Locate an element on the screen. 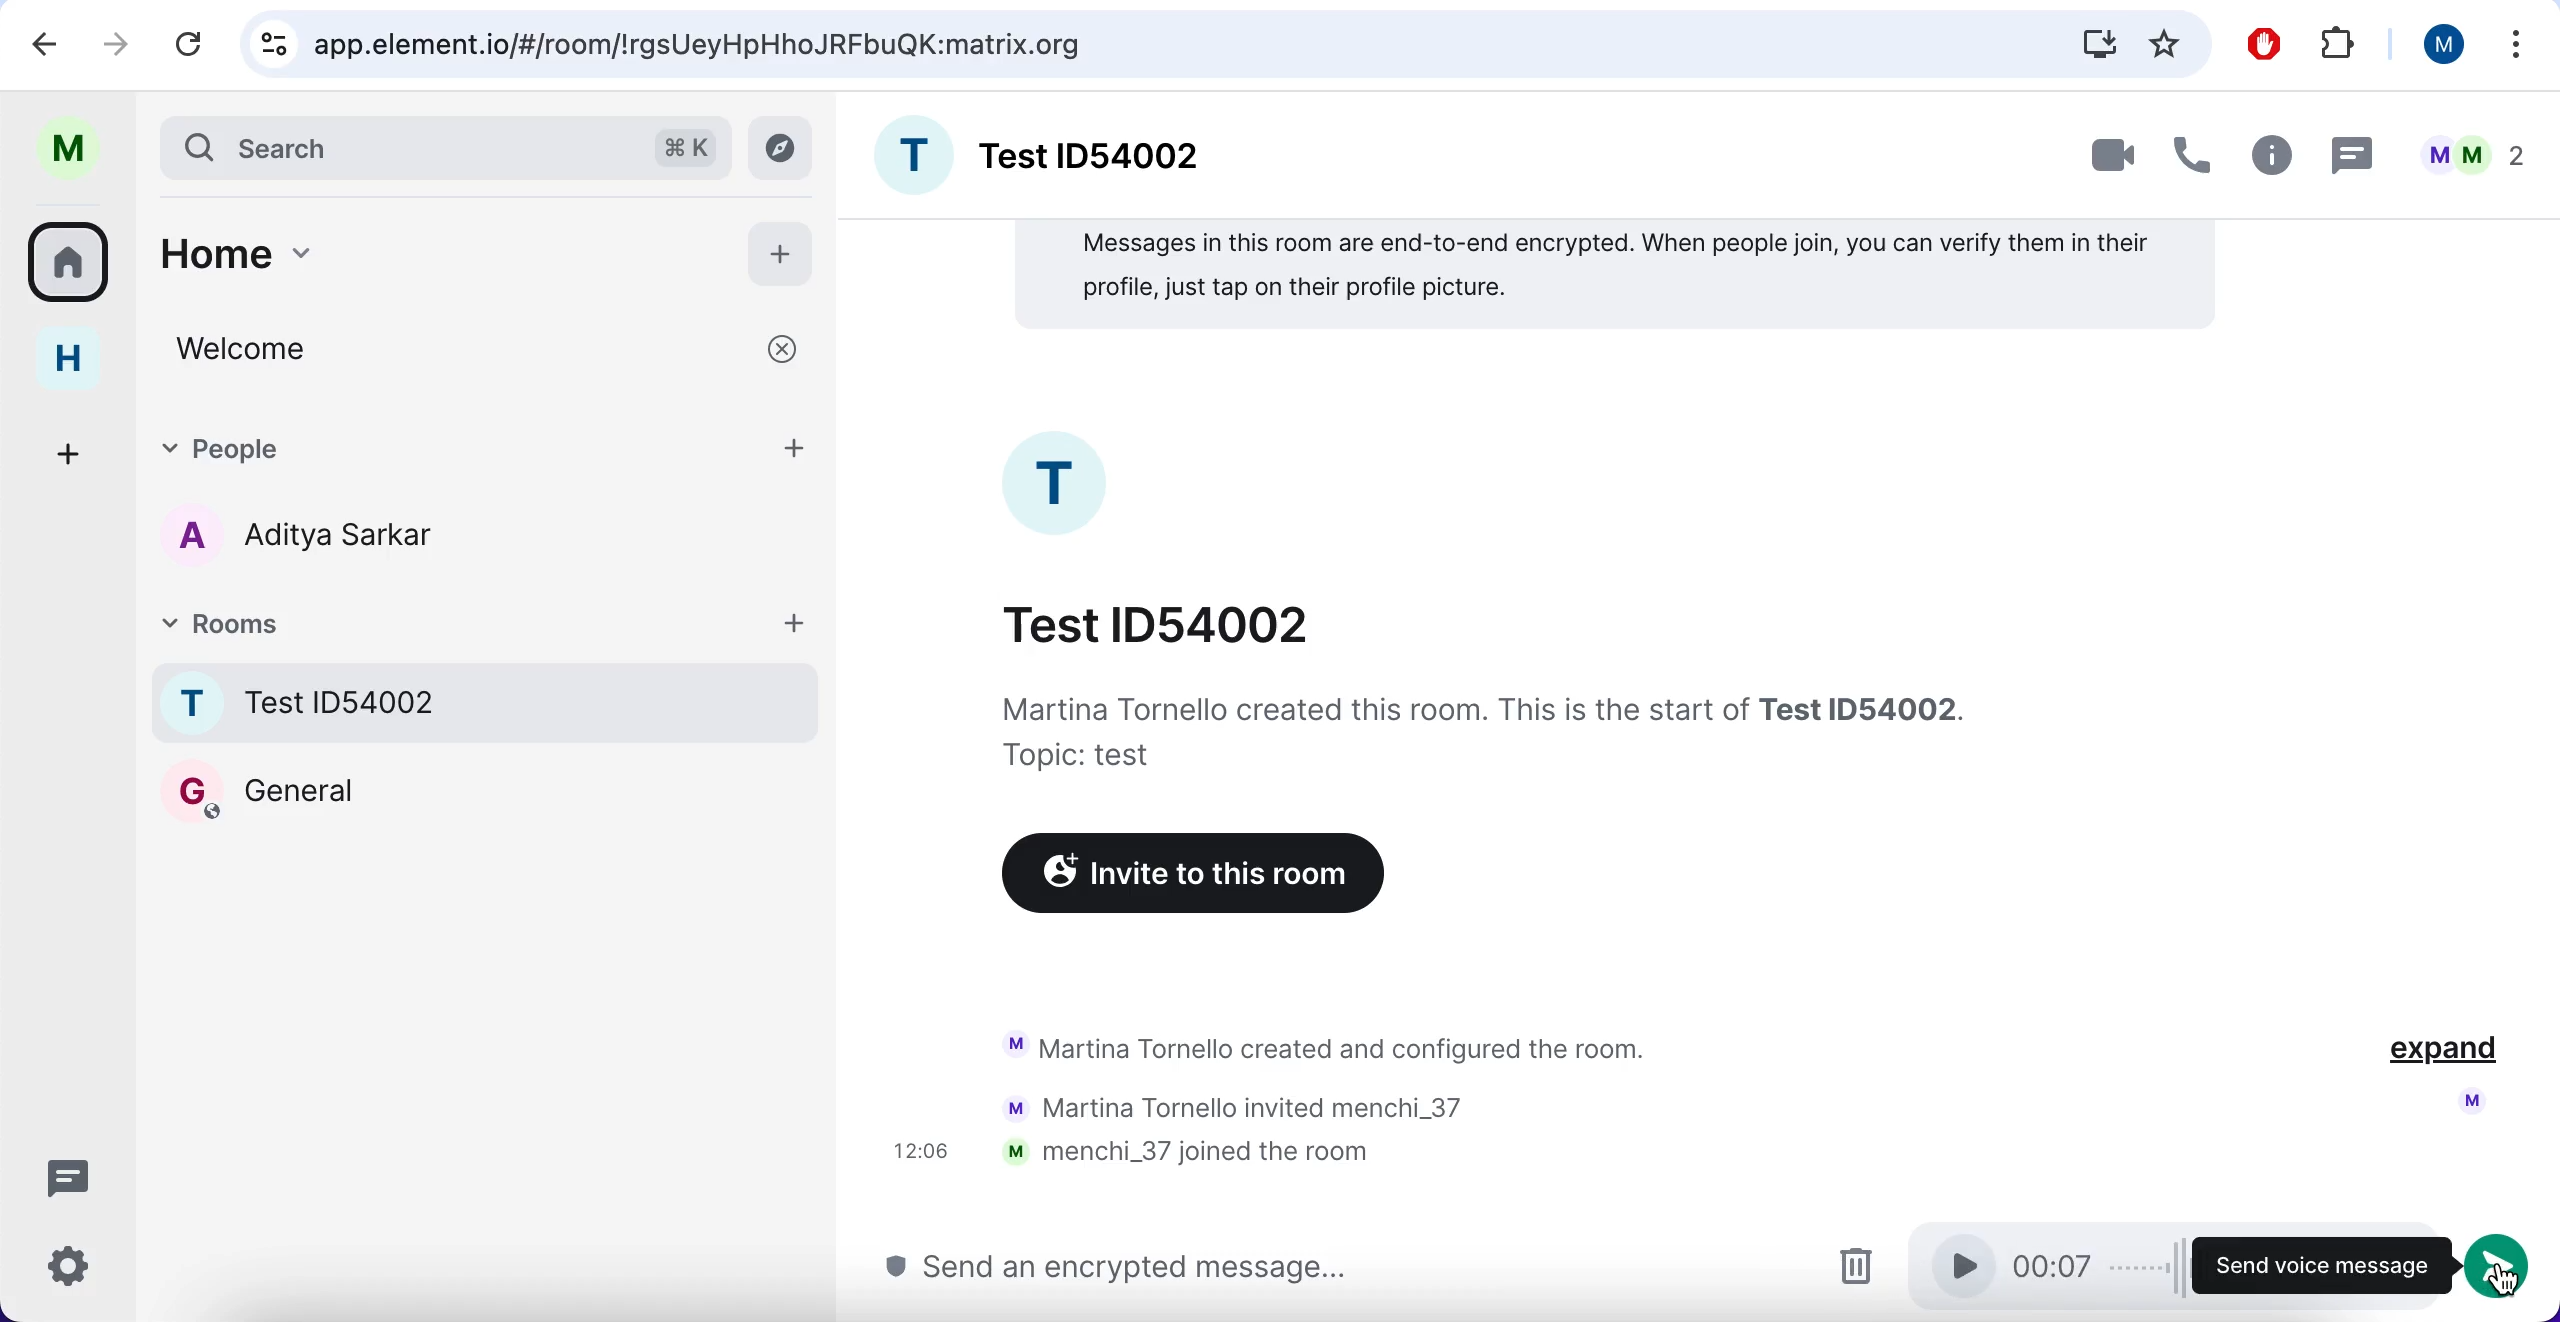 This screenshot has height=1322, width=2560. information is located at coordinates (1481, 731).